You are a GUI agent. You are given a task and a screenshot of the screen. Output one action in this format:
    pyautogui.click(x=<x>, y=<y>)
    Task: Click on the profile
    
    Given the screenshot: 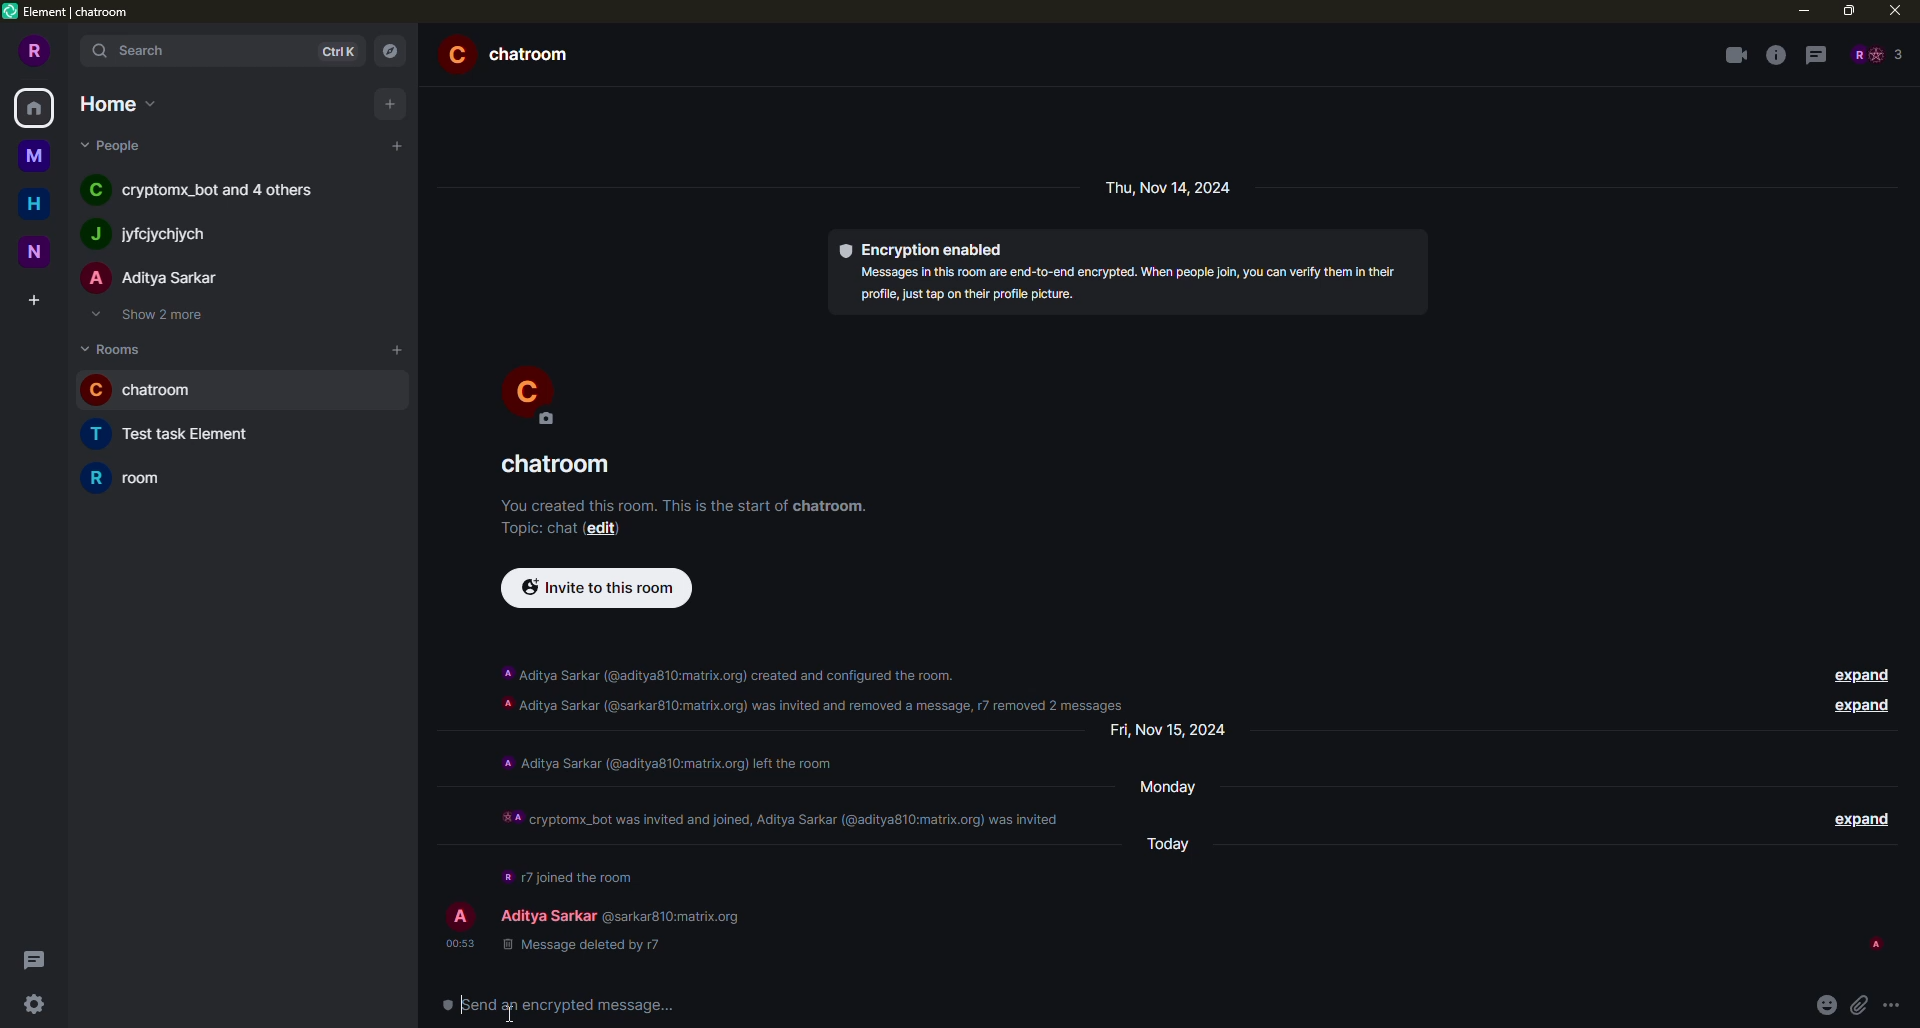 What is the action you would take?
    pyautogui.click(x=529, y=392)
    